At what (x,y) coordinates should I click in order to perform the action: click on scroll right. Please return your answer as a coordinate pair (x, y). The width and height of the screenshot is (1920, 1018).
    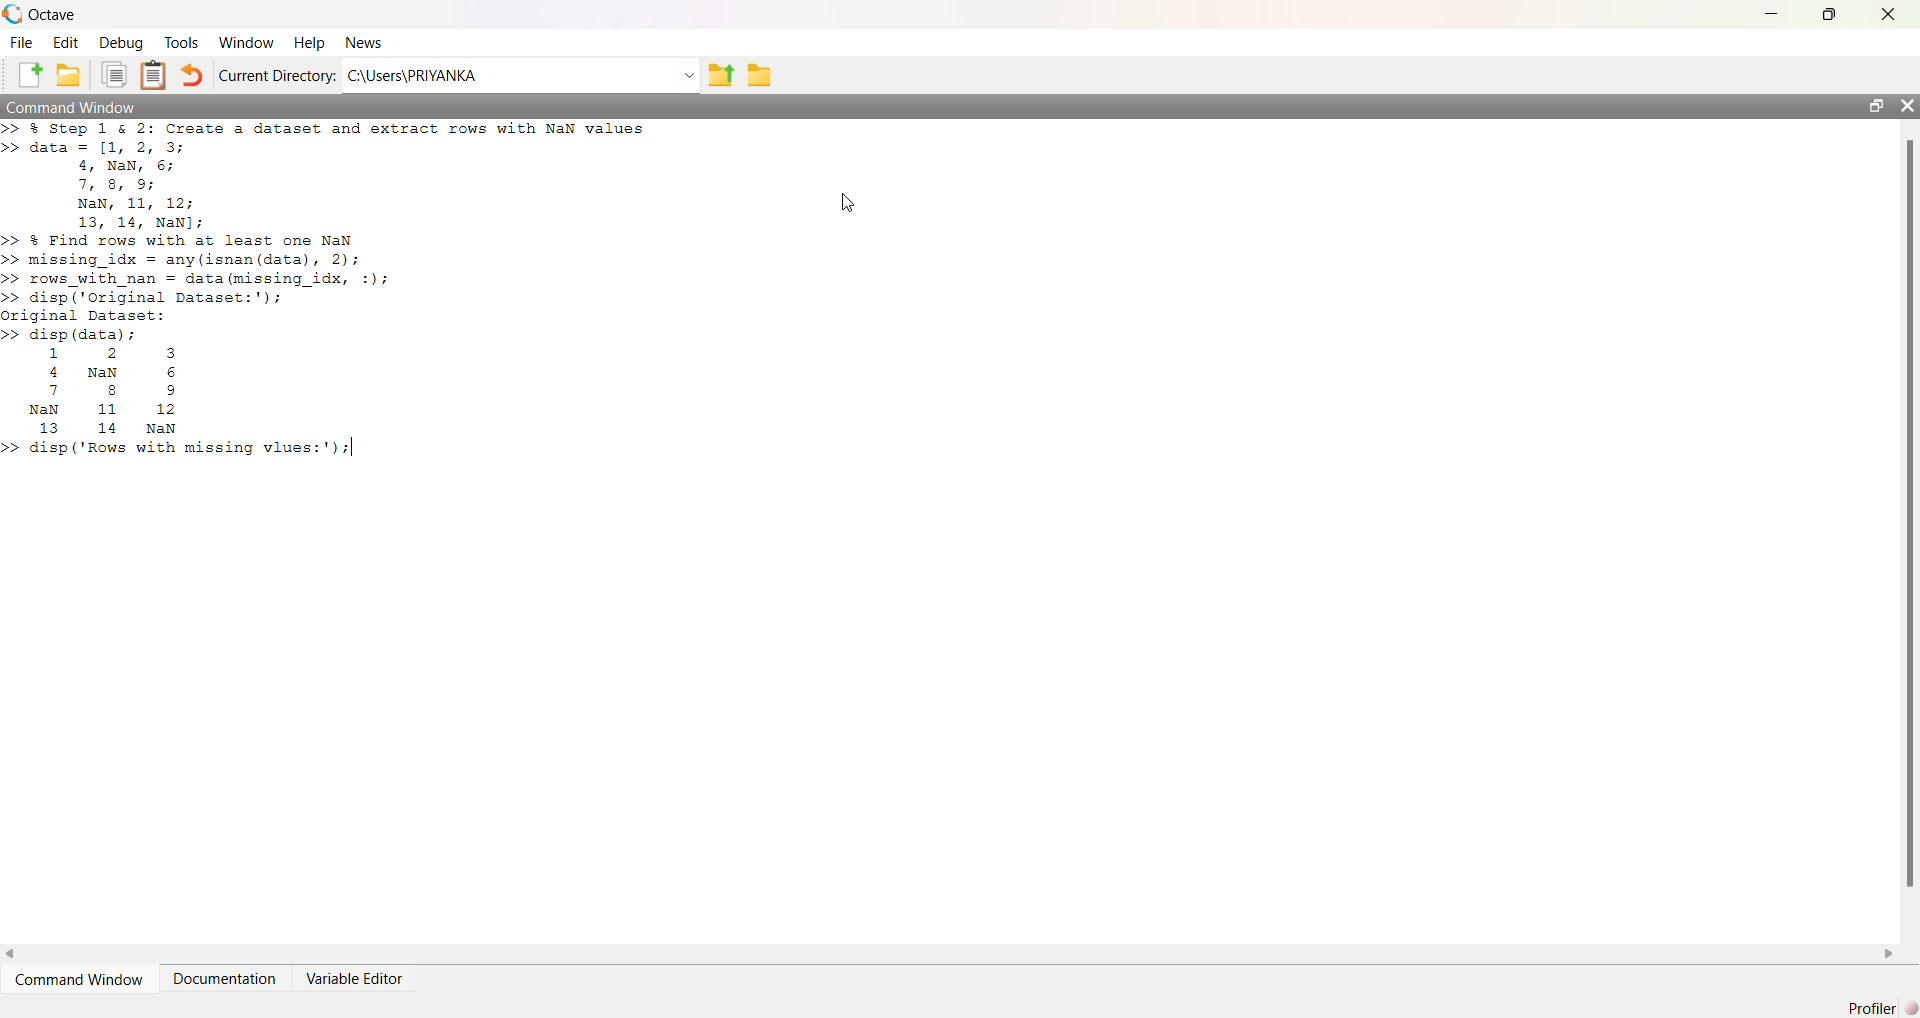
    Looking at the image, I should click on (1889, 955).